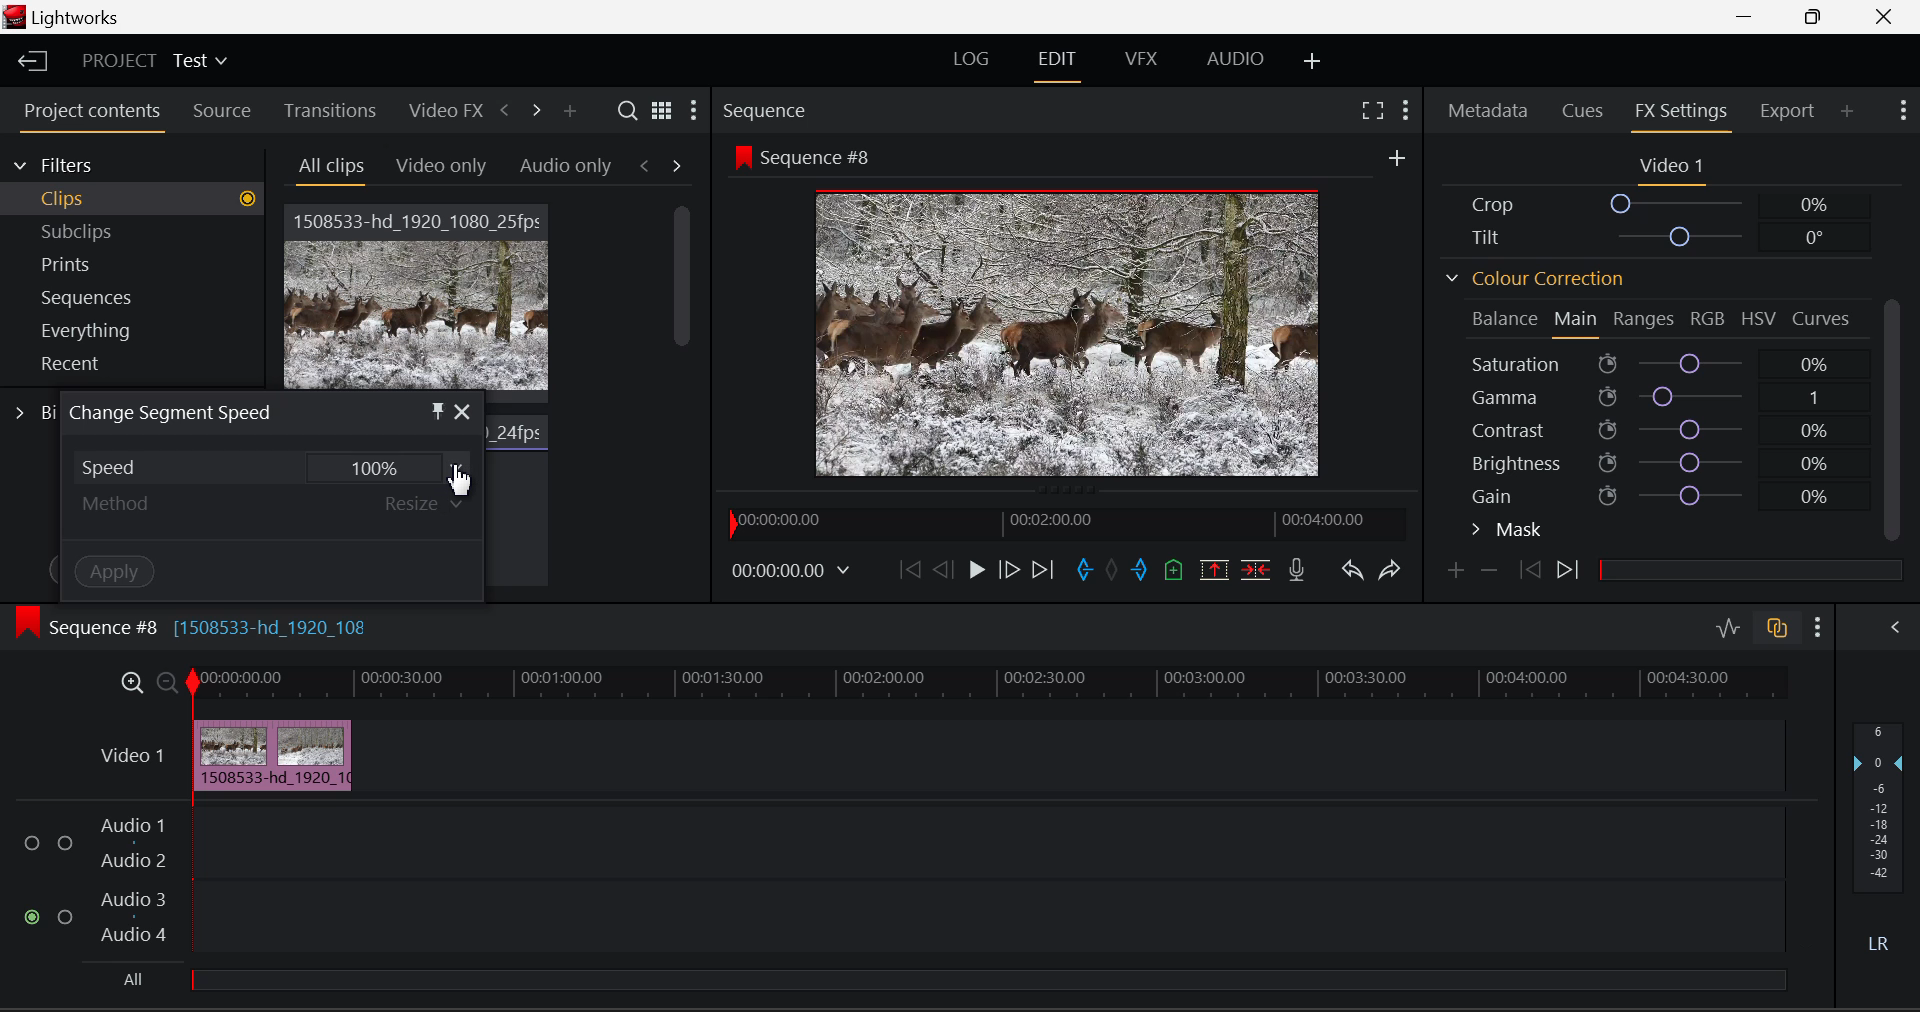 The width and height of the screenshot is (1920, 1012). Describe the element at coordinates (386, 466) in the screenshot. I see `100%` at that location.